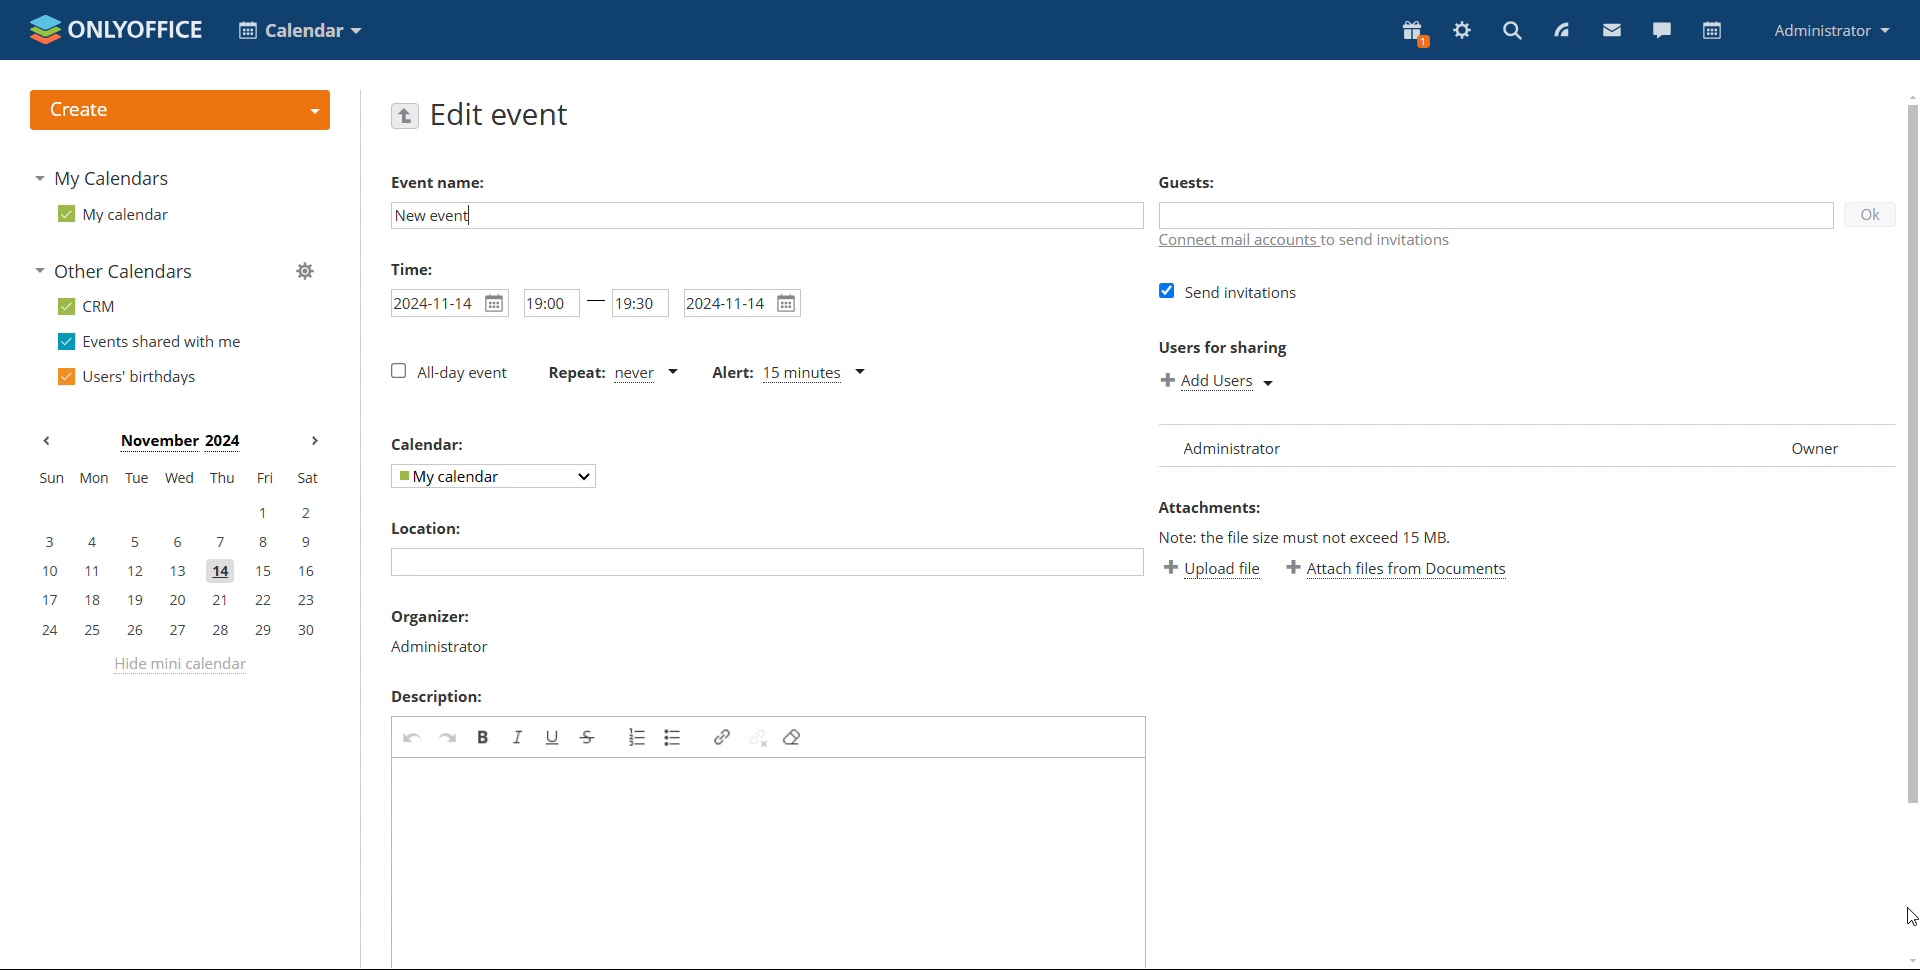  Describe the element at coordinates (149, 342) in the screenshot. I see `events shared with me` at that location.